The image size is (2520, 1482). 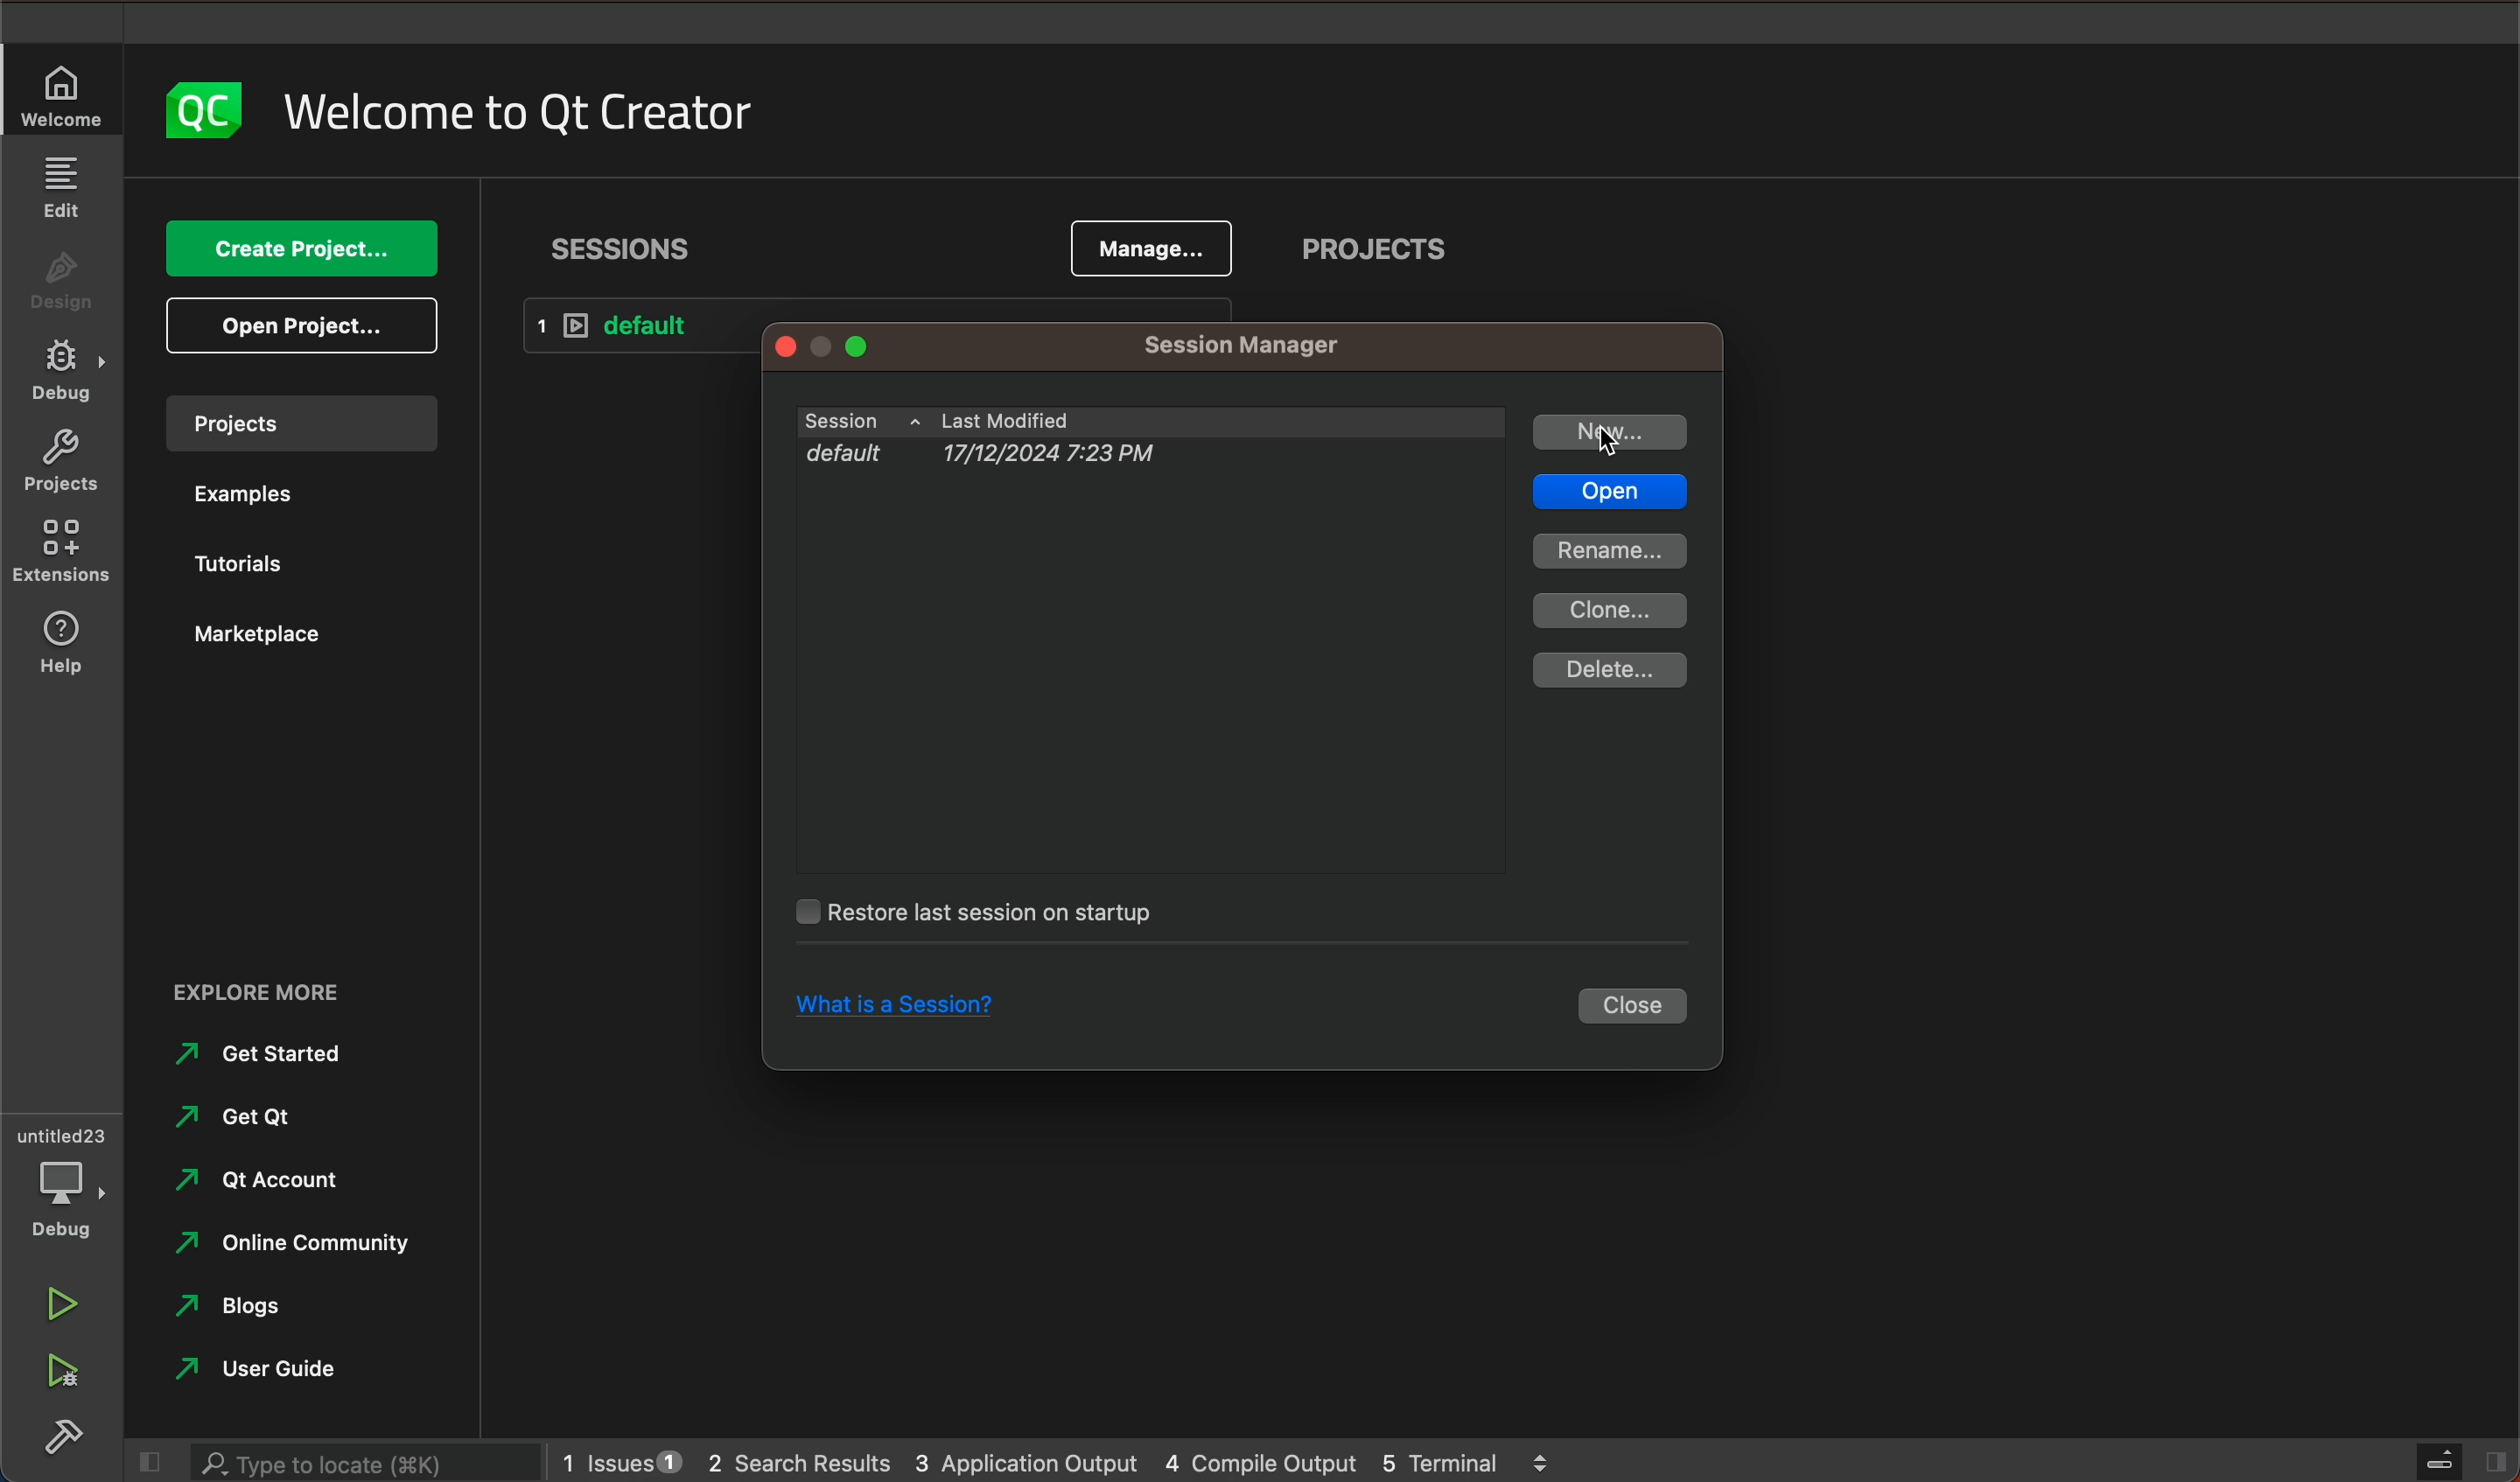 I want to click on get qt, so click(x=240, y=1117).